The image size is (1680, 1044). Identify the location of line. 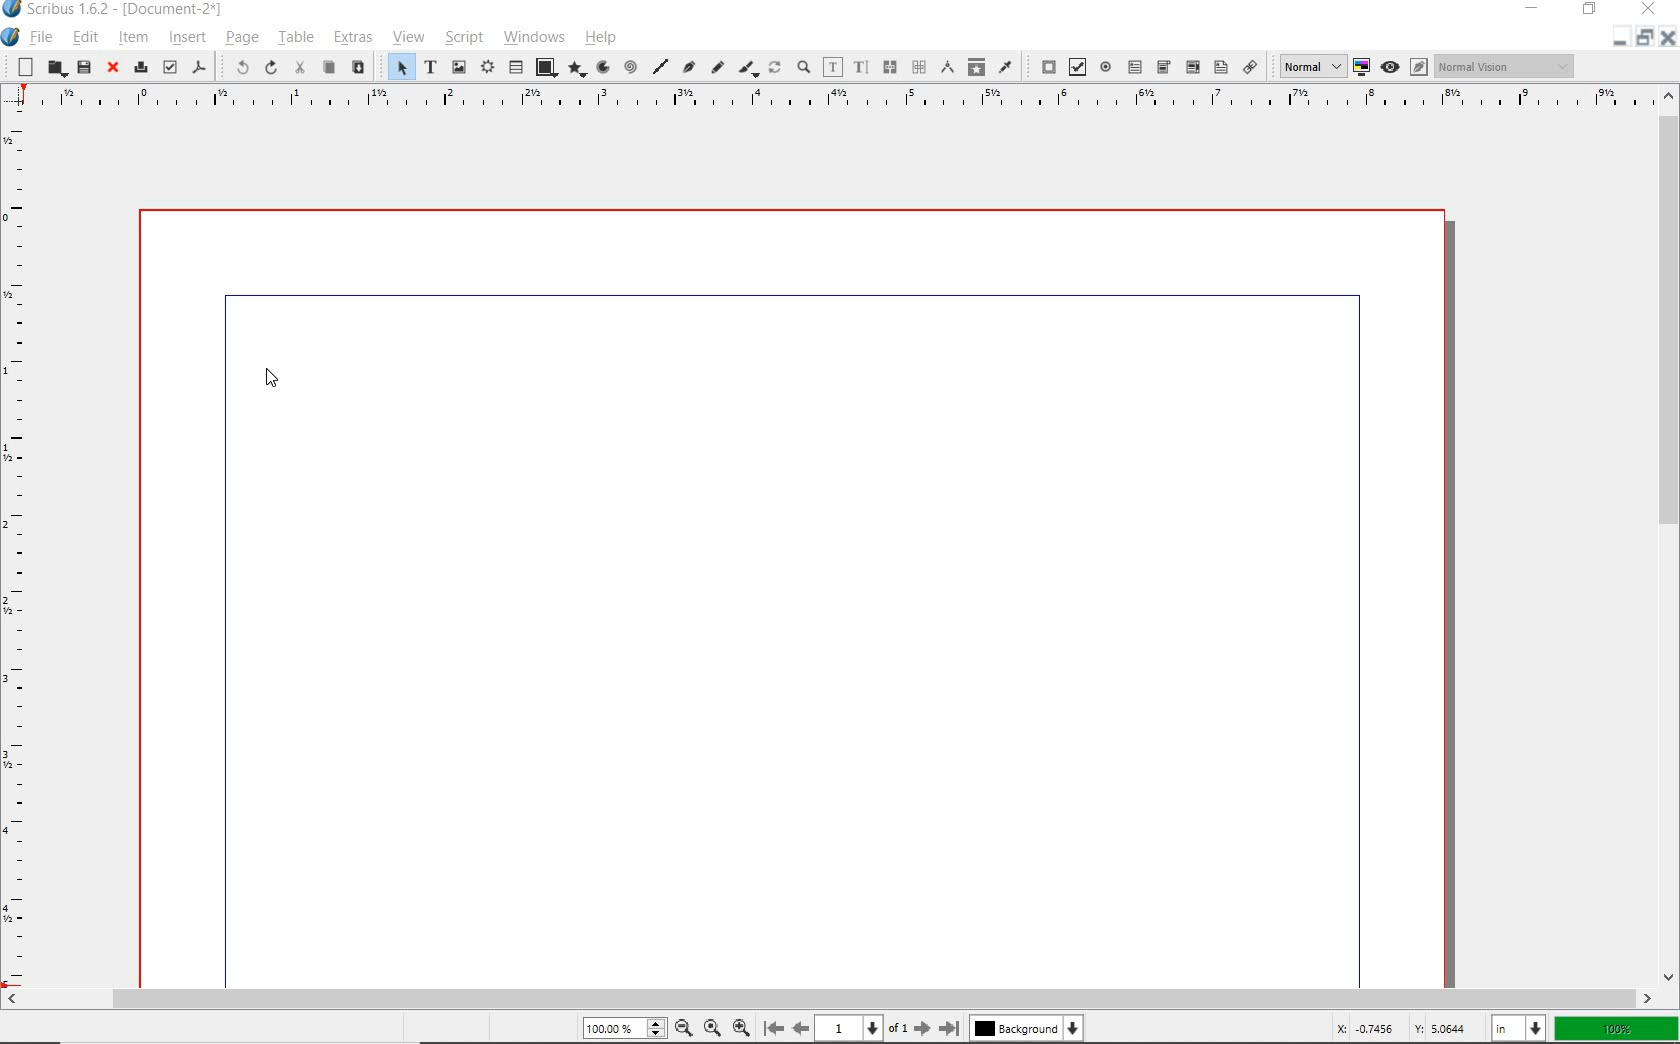
(661, 66).